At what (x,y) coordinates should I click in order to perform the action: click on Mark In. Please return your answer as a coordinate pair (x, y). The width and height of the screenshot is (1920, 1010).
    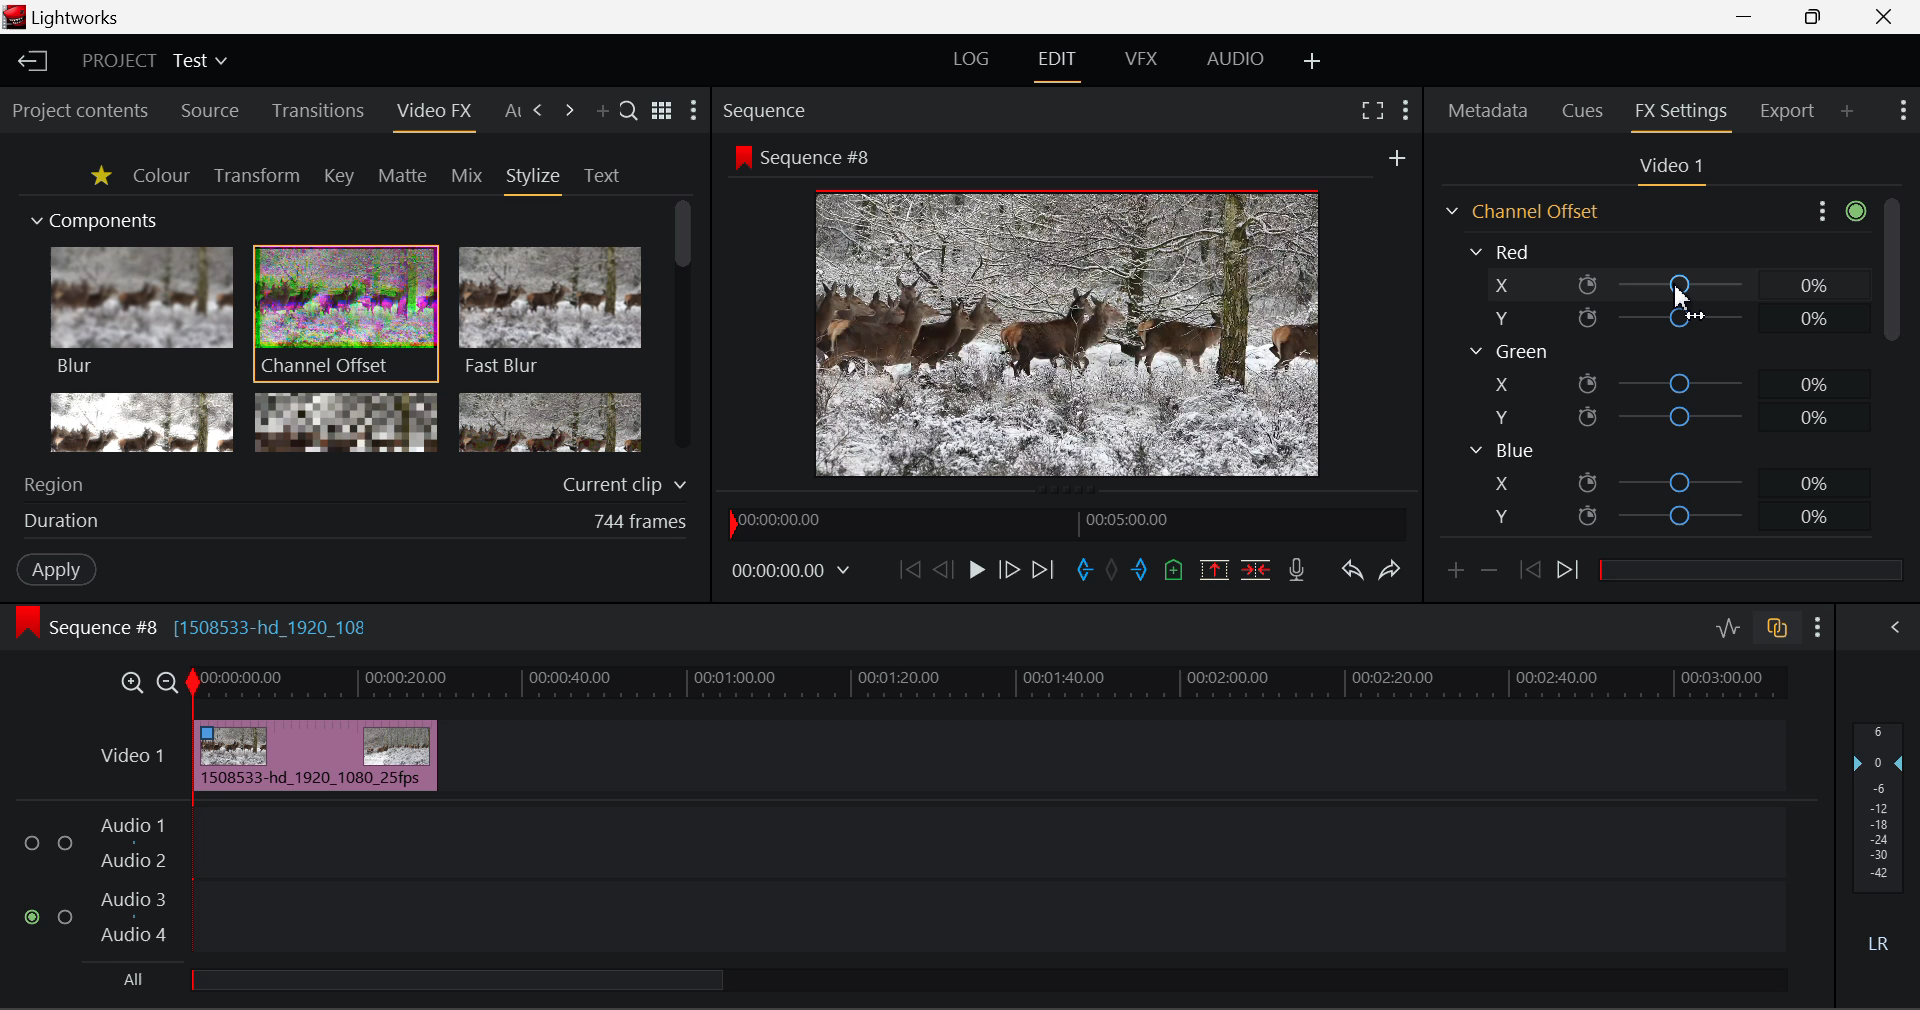
    Looking at the image, I should click on (1085, 571).